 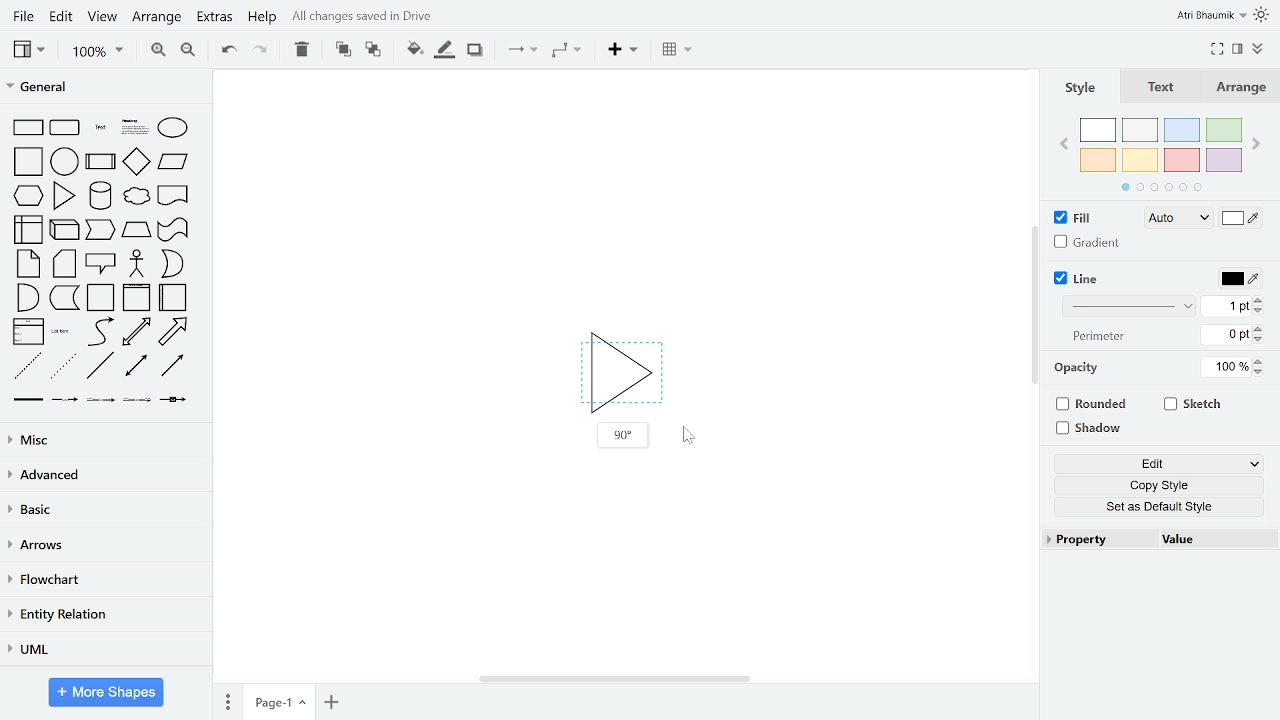 I want to click on file, so click(x=22, y=16).